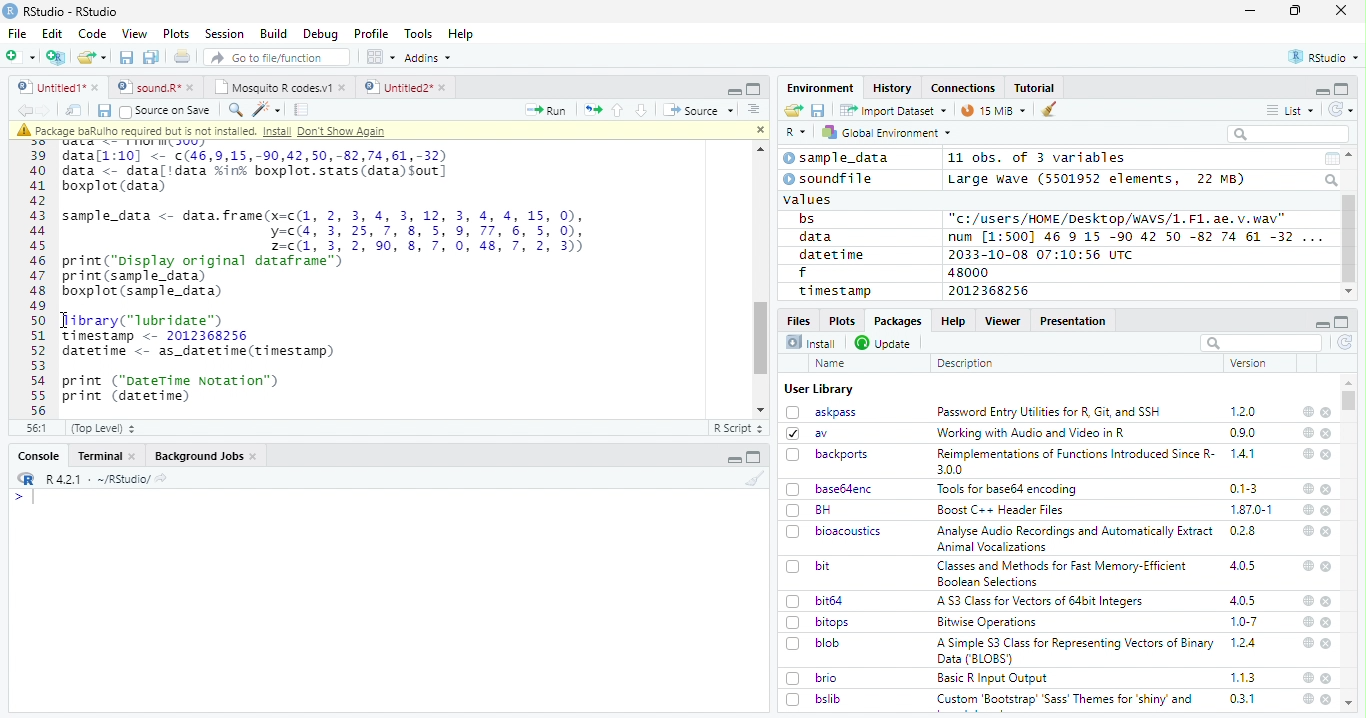  Describe the element at coordinates (381, 57) in the screenshot. I see `Workspace panes` at that location.